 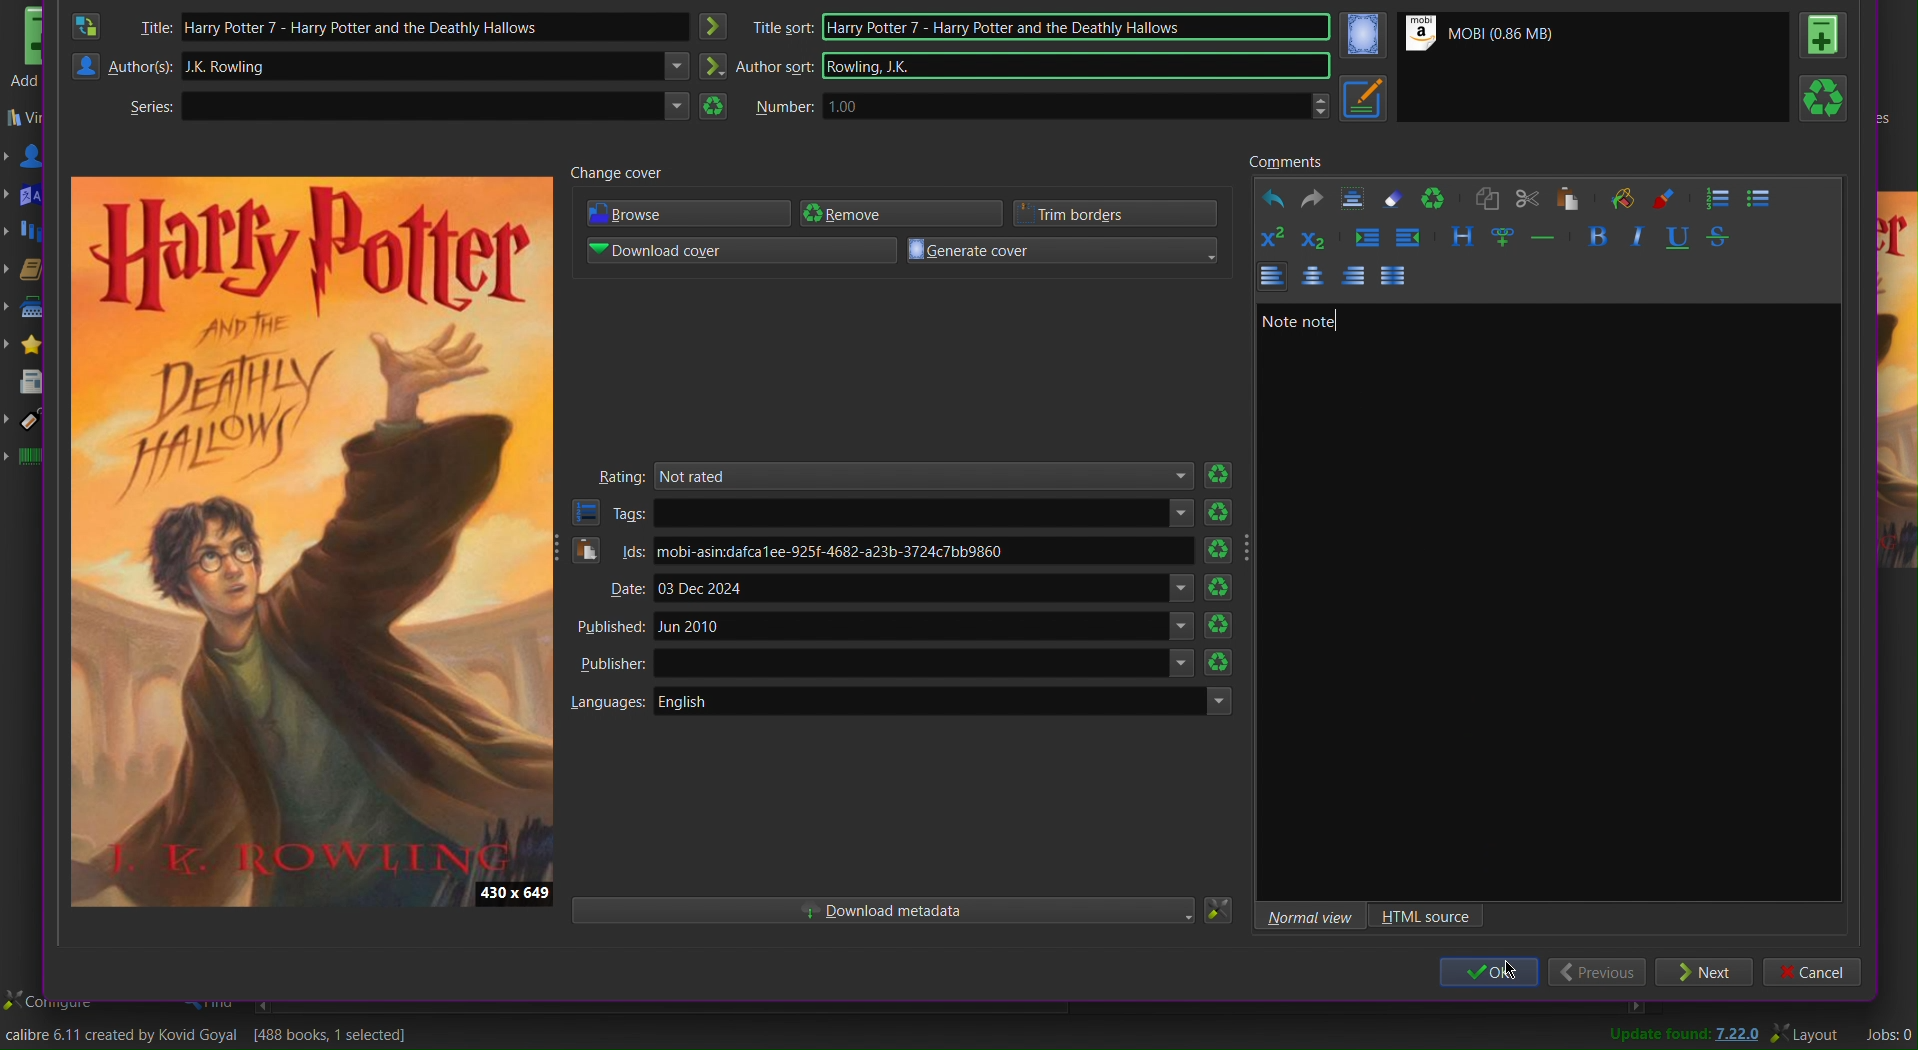 I want to click on text areas, so click(x=925, y=514).